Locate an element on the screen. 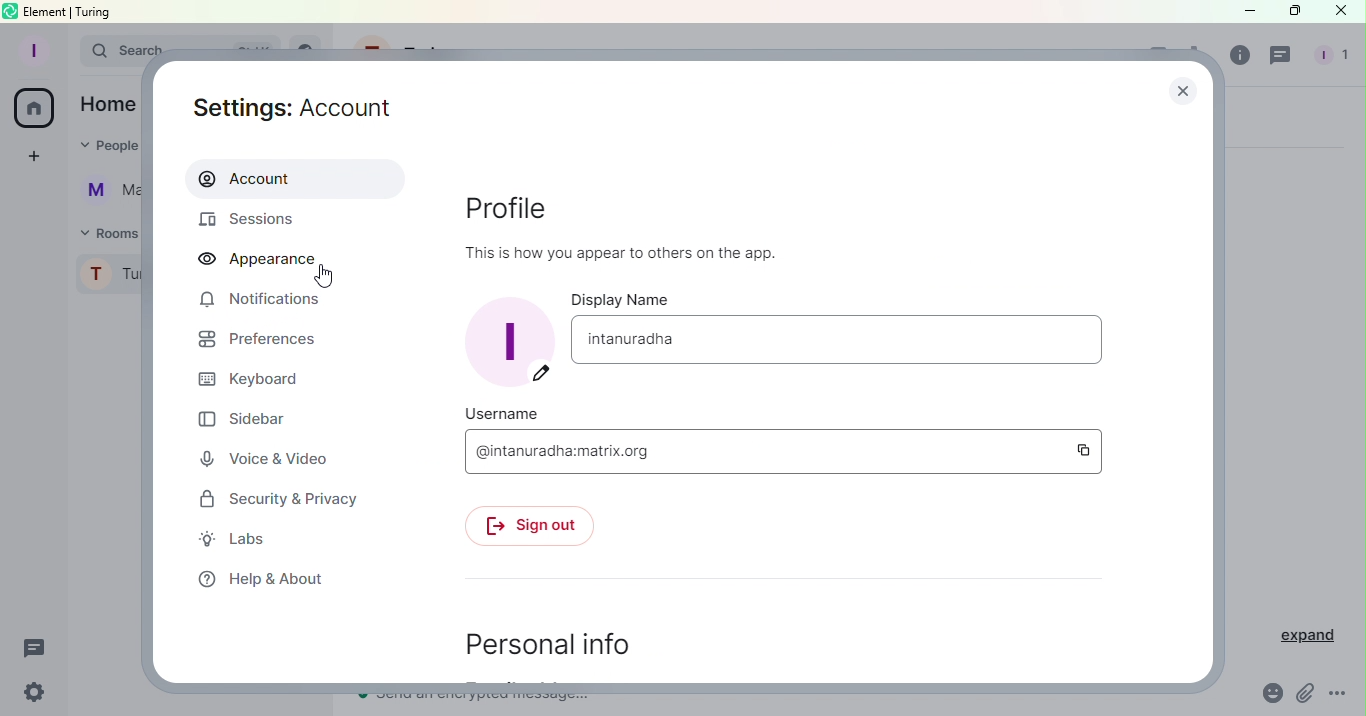 This screenshot has height=716, width=1366. Prefrences is located at coordinates (254, 340).